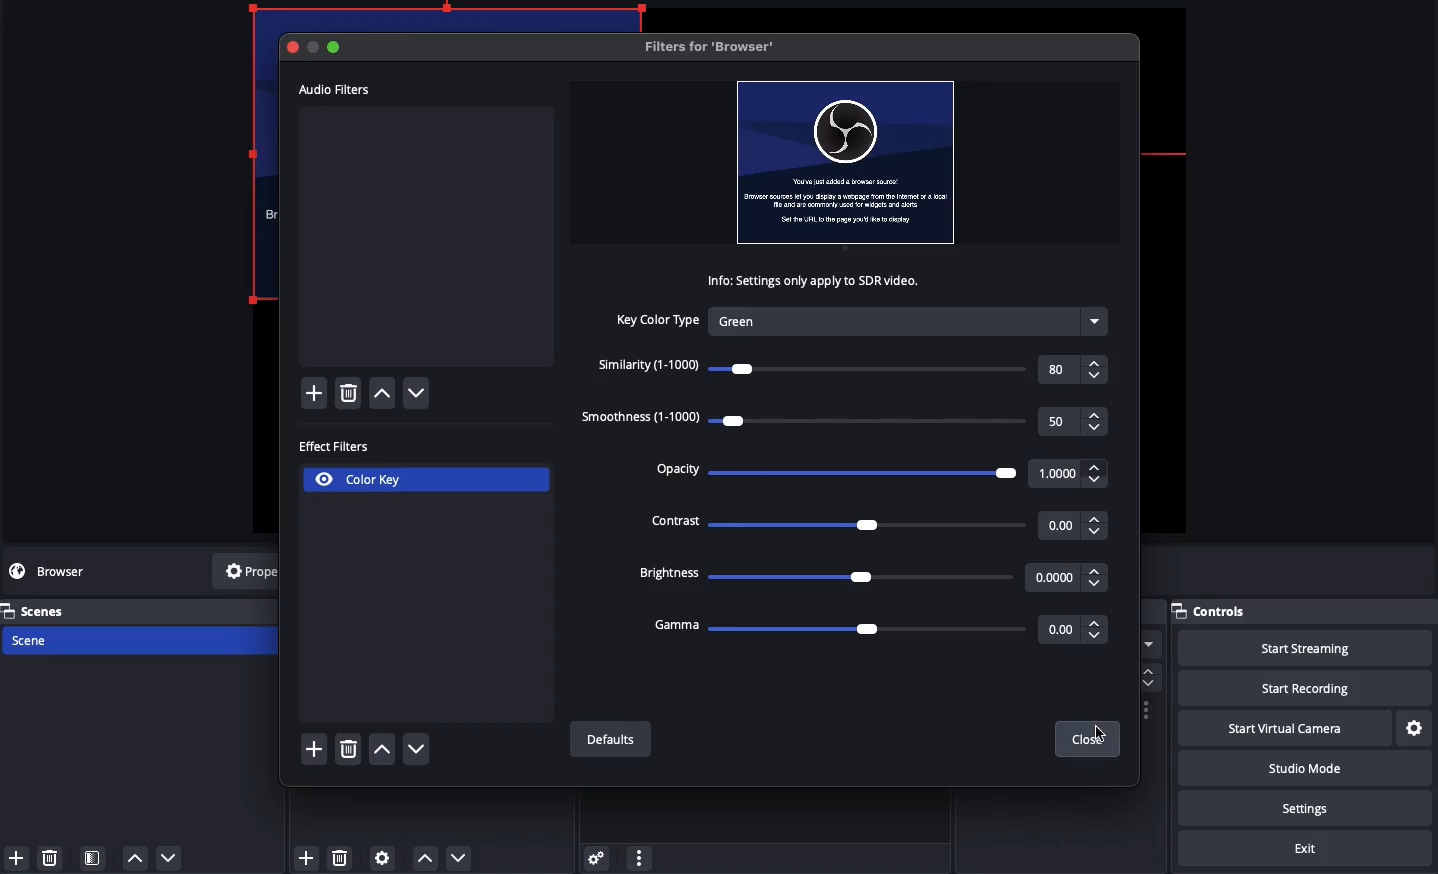 This screenshot has width=1438, height=874. I want to click on Scene filter, so click(94, 858).